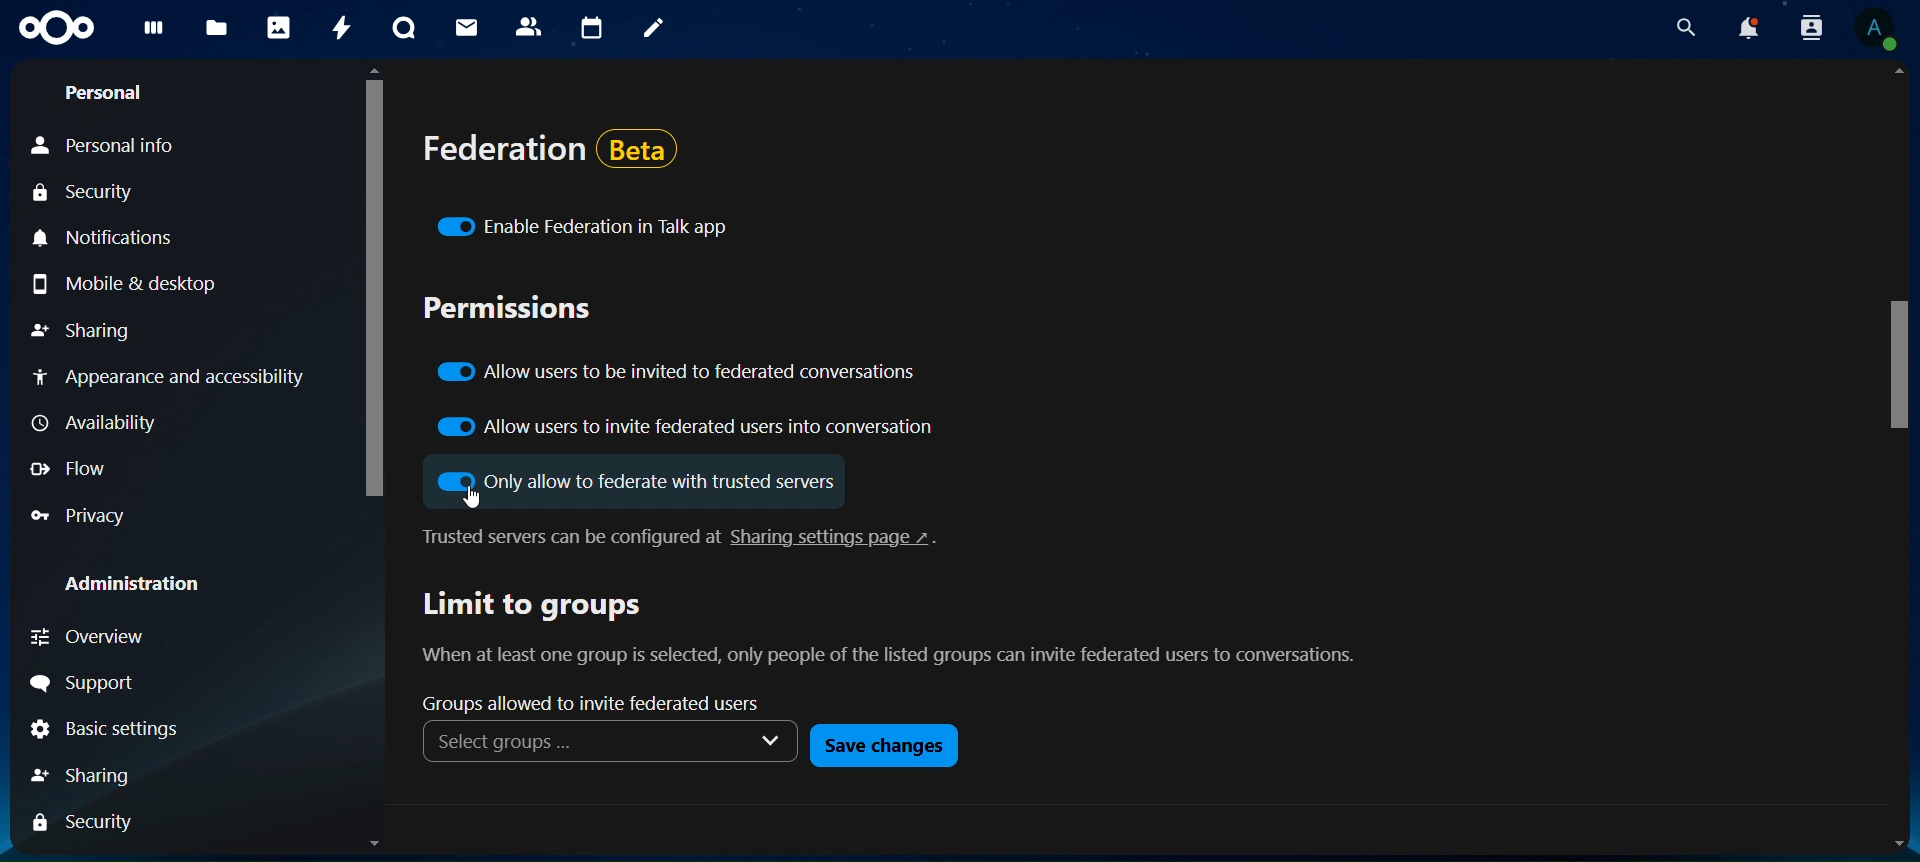 This screenshot has height=862, width=1920. What do you see at coordinates (605, 724) in the screenshot?
I see `groups allowed to invite federated users` at bounding box center [605, 724].